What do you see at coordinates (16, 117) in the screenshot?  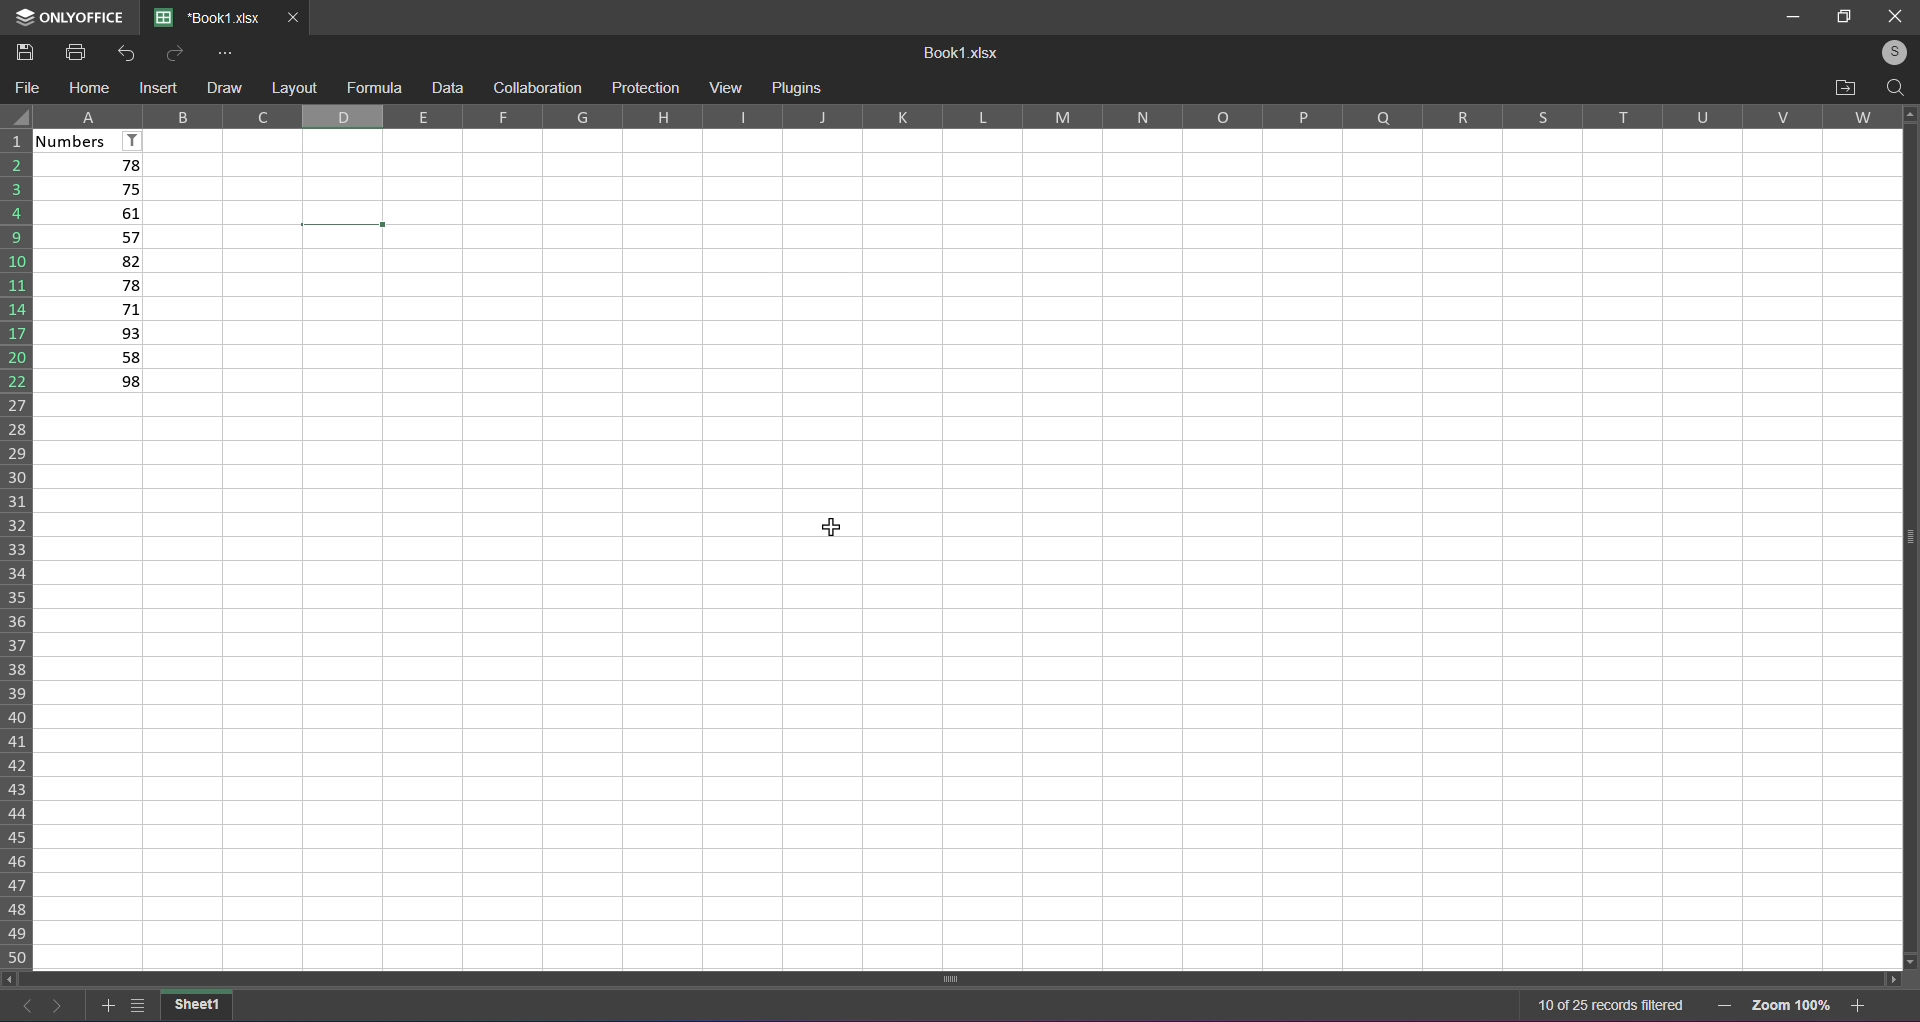 I see `select all` at bounding box center [16, 117].